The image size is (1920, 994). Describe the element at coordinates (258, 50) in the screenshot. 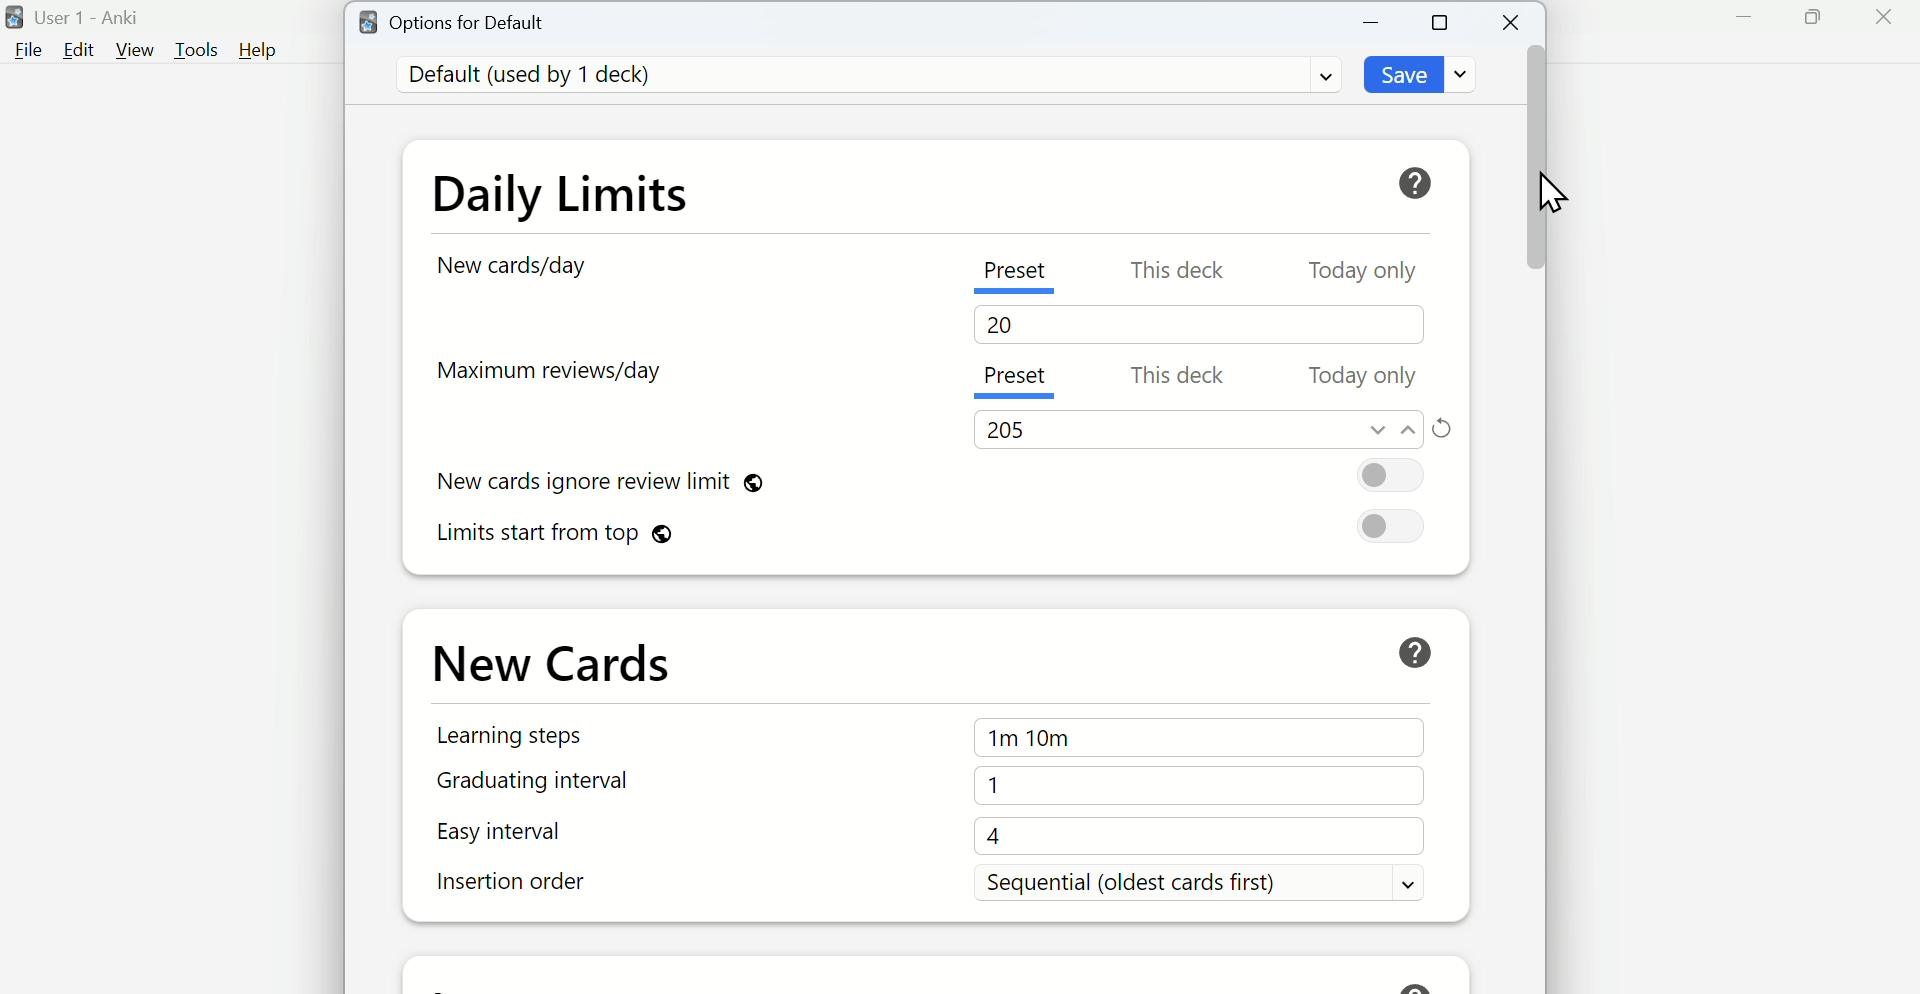

I see `Help` at that location.